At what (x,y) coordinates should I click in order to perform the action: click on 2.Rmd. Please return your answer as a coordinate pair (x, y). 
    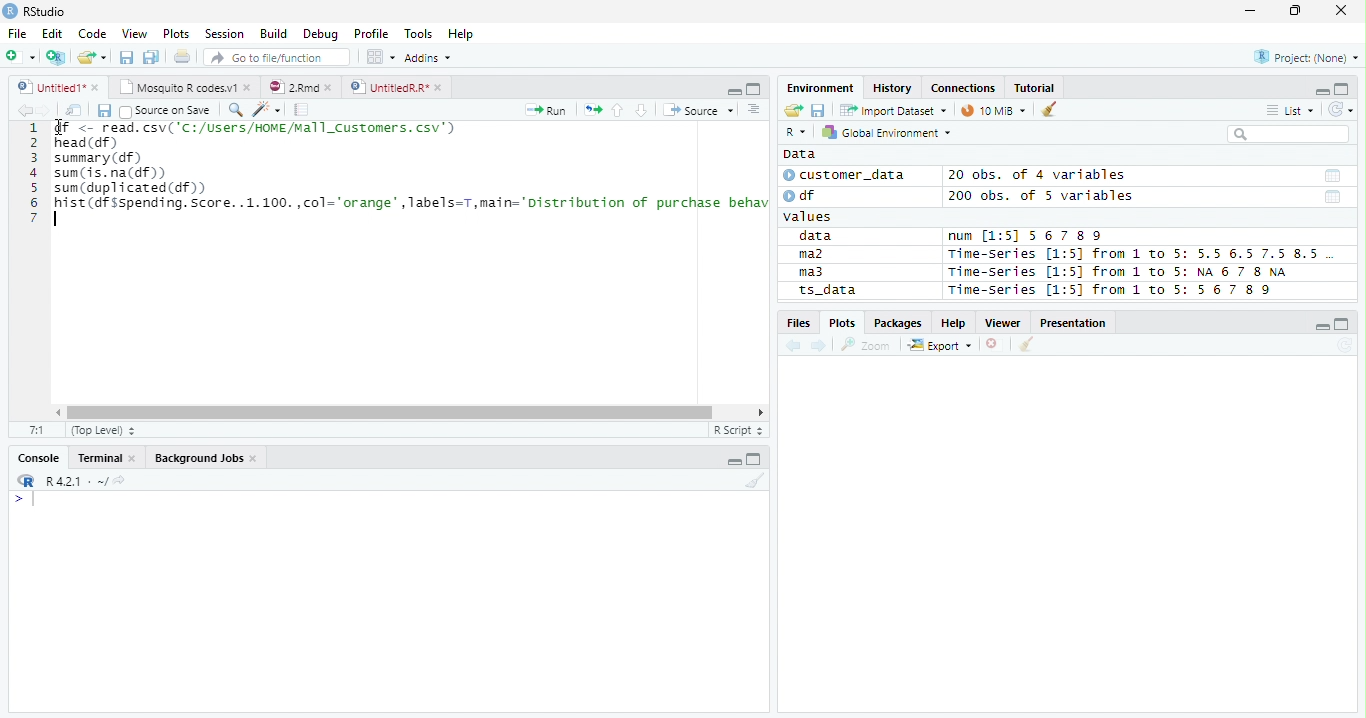
    Looking at the image, I should click on (302, 88).